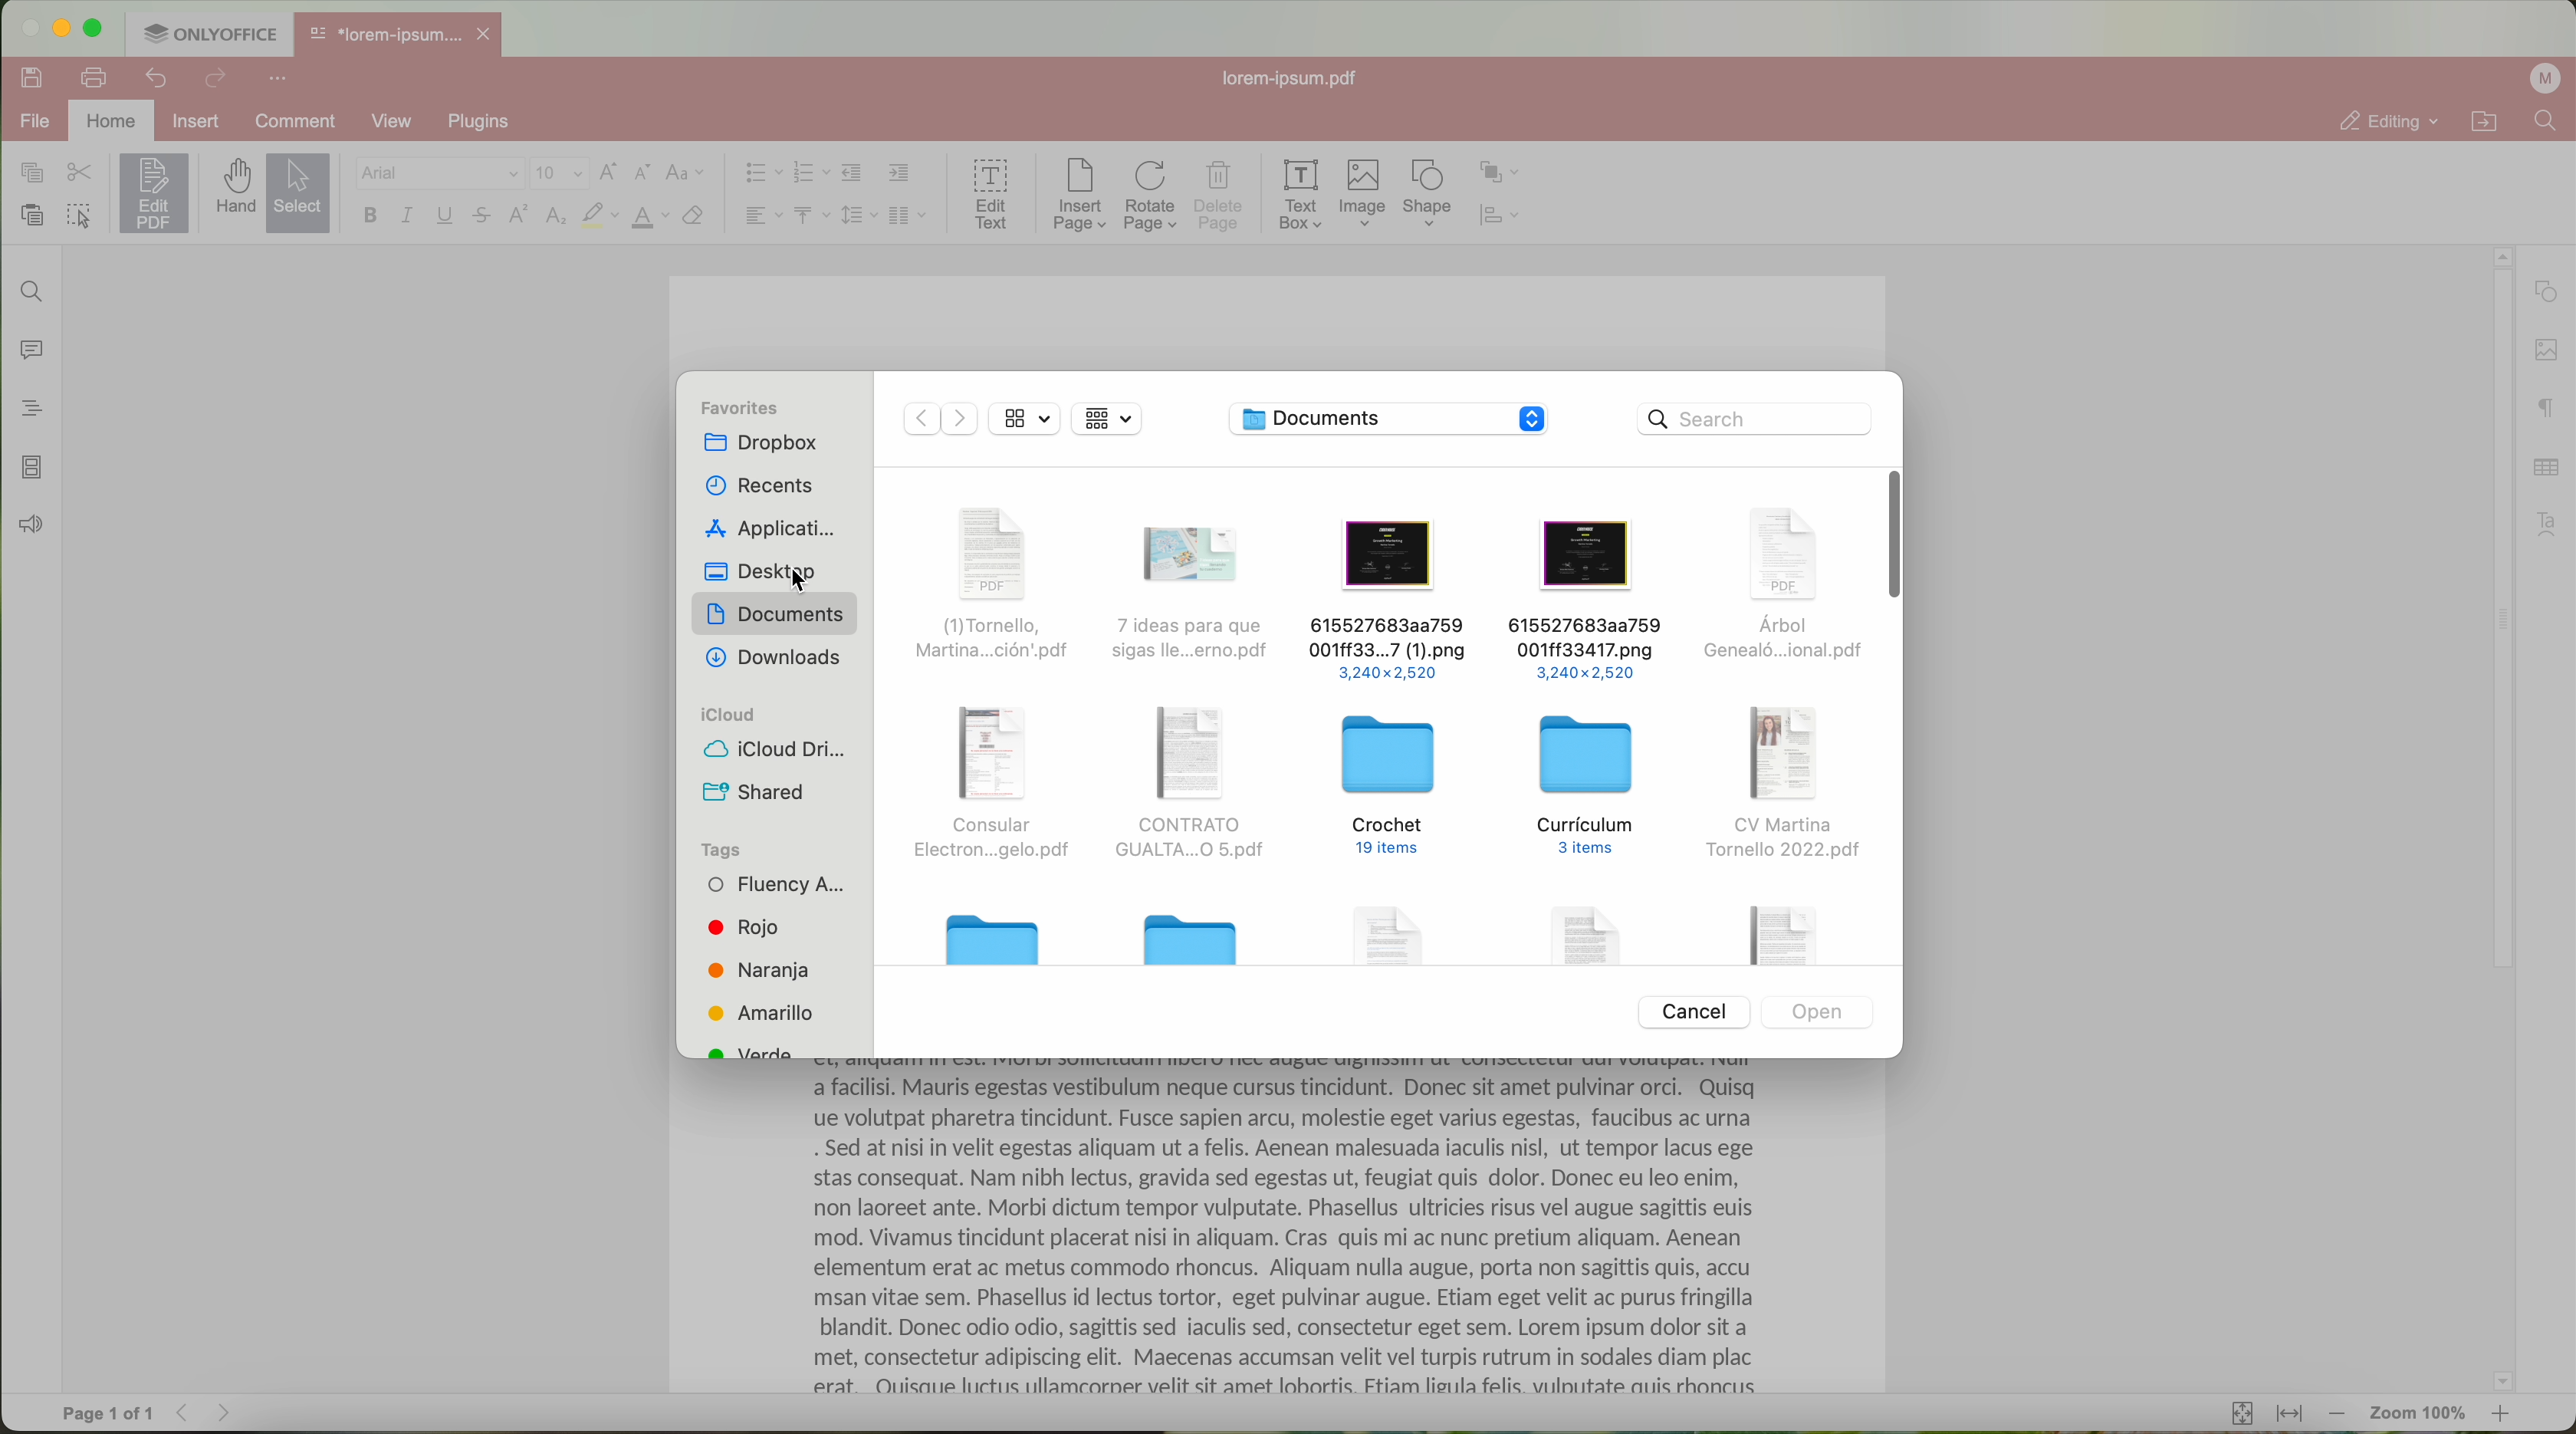  What do you see at coordinates (727, 714) in the screenshot?
I see `icloud` at bounding box center [727, 714].